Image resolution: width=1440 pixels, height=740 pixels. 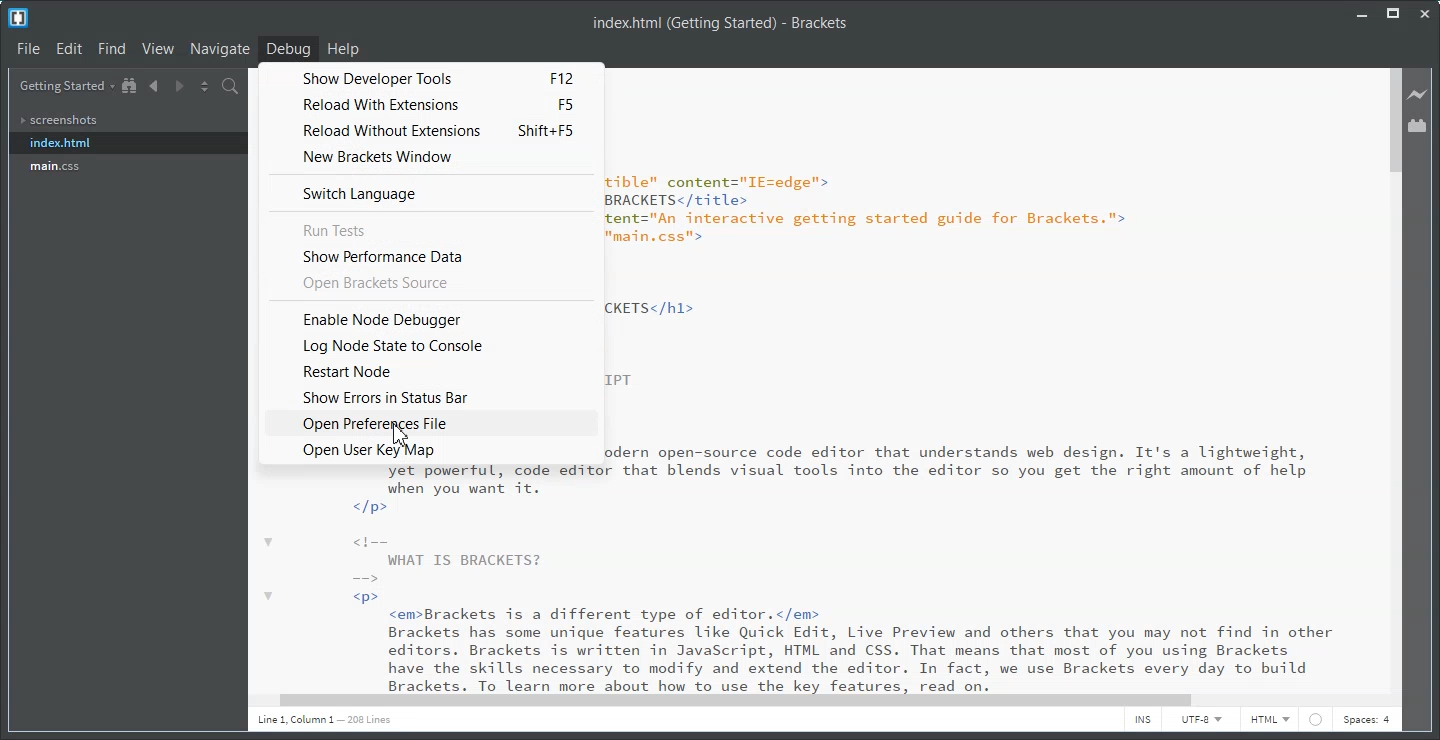 What do you see at coordinates (131, 86) in the screenshot?
I see `Show in file tree` at bounding box center [131, 86].